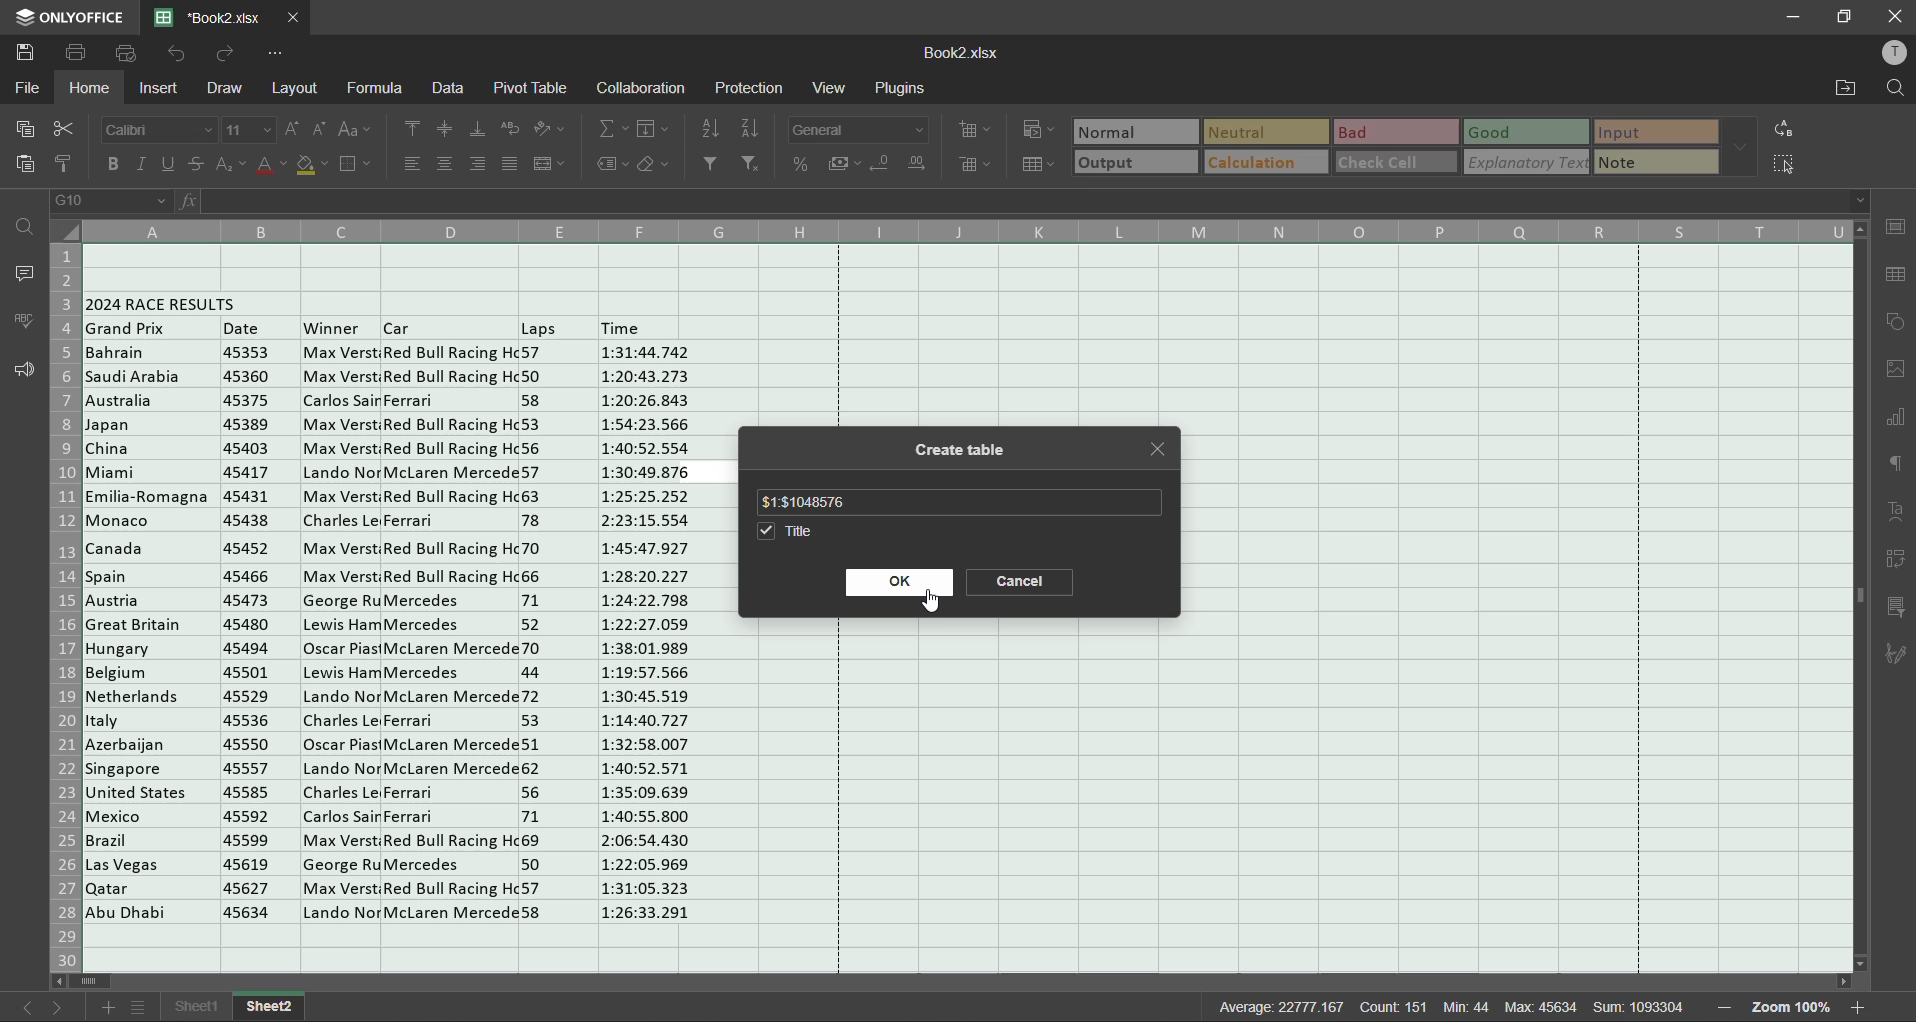  Describe the element at coordinates (312, 169) in the screenshot. I see `fill color` at that location.